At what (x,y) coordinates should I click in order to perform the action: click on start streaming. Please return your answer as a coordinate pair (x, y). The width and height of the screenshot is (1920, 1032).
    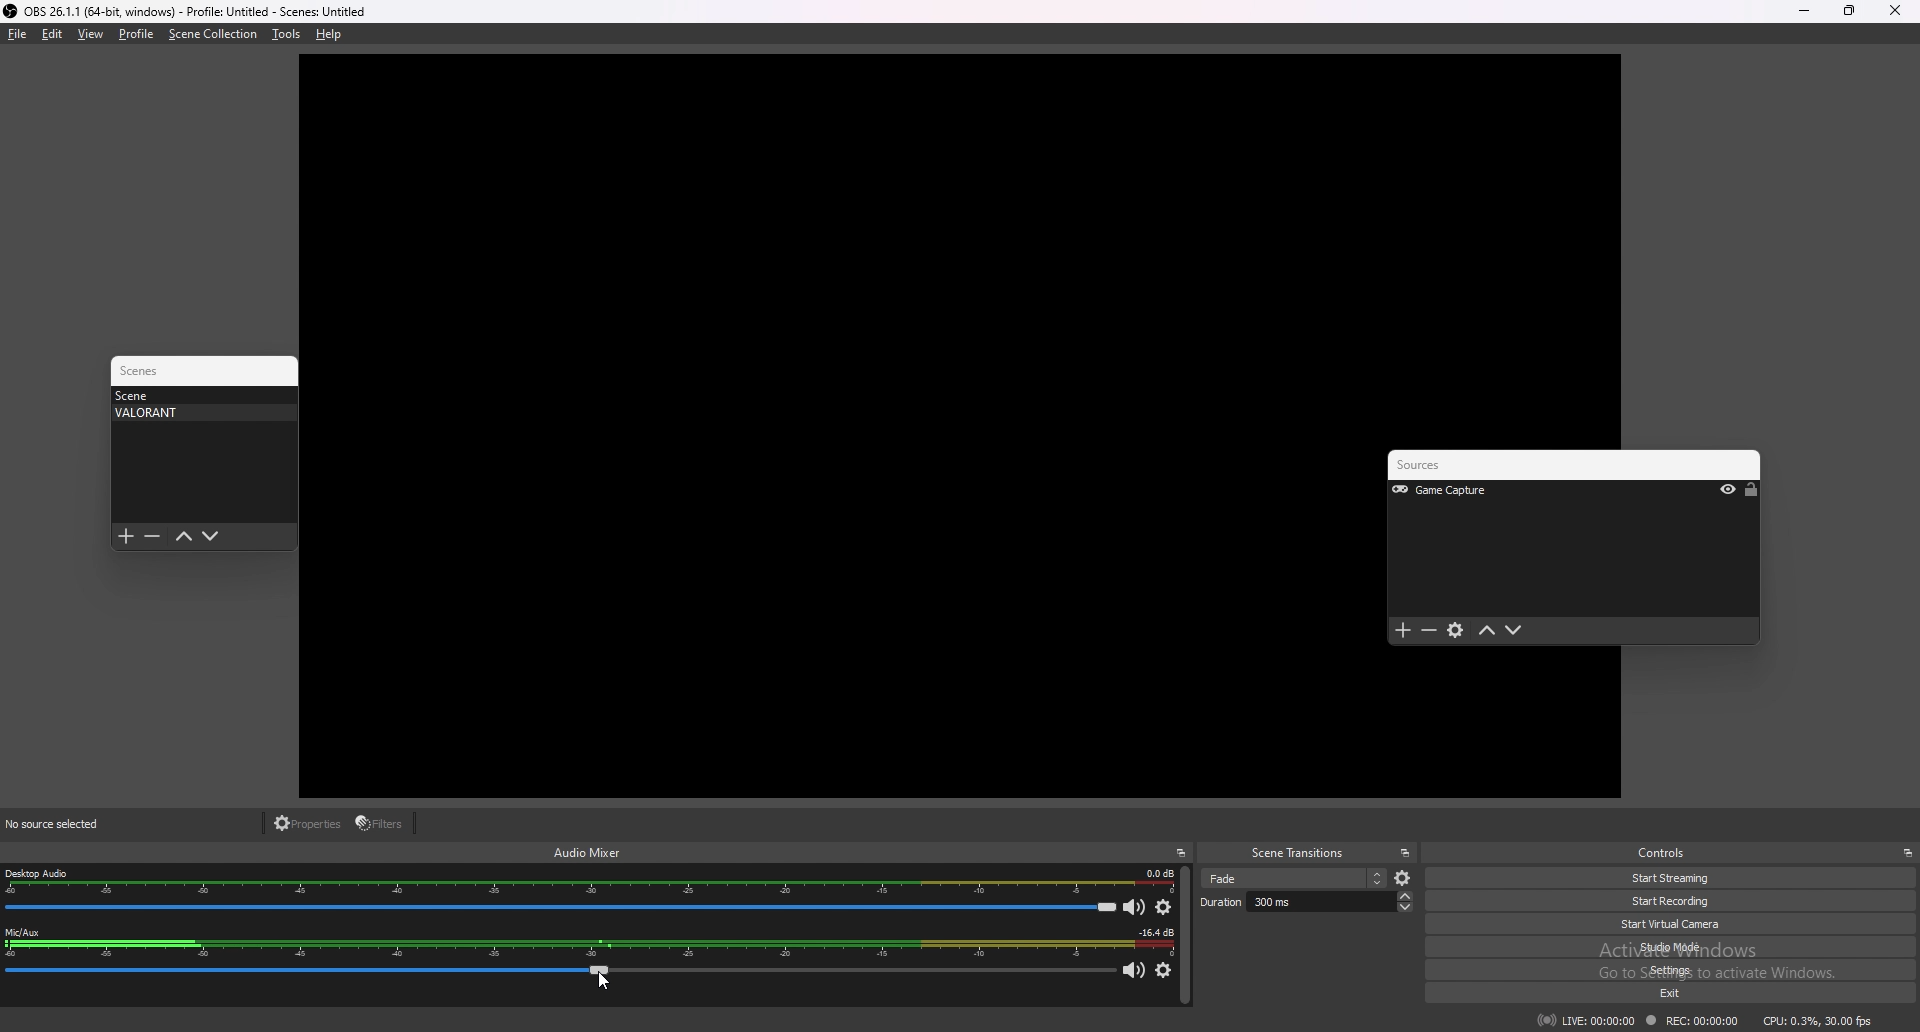
    Looking at the image, I should click on (1672, 879).